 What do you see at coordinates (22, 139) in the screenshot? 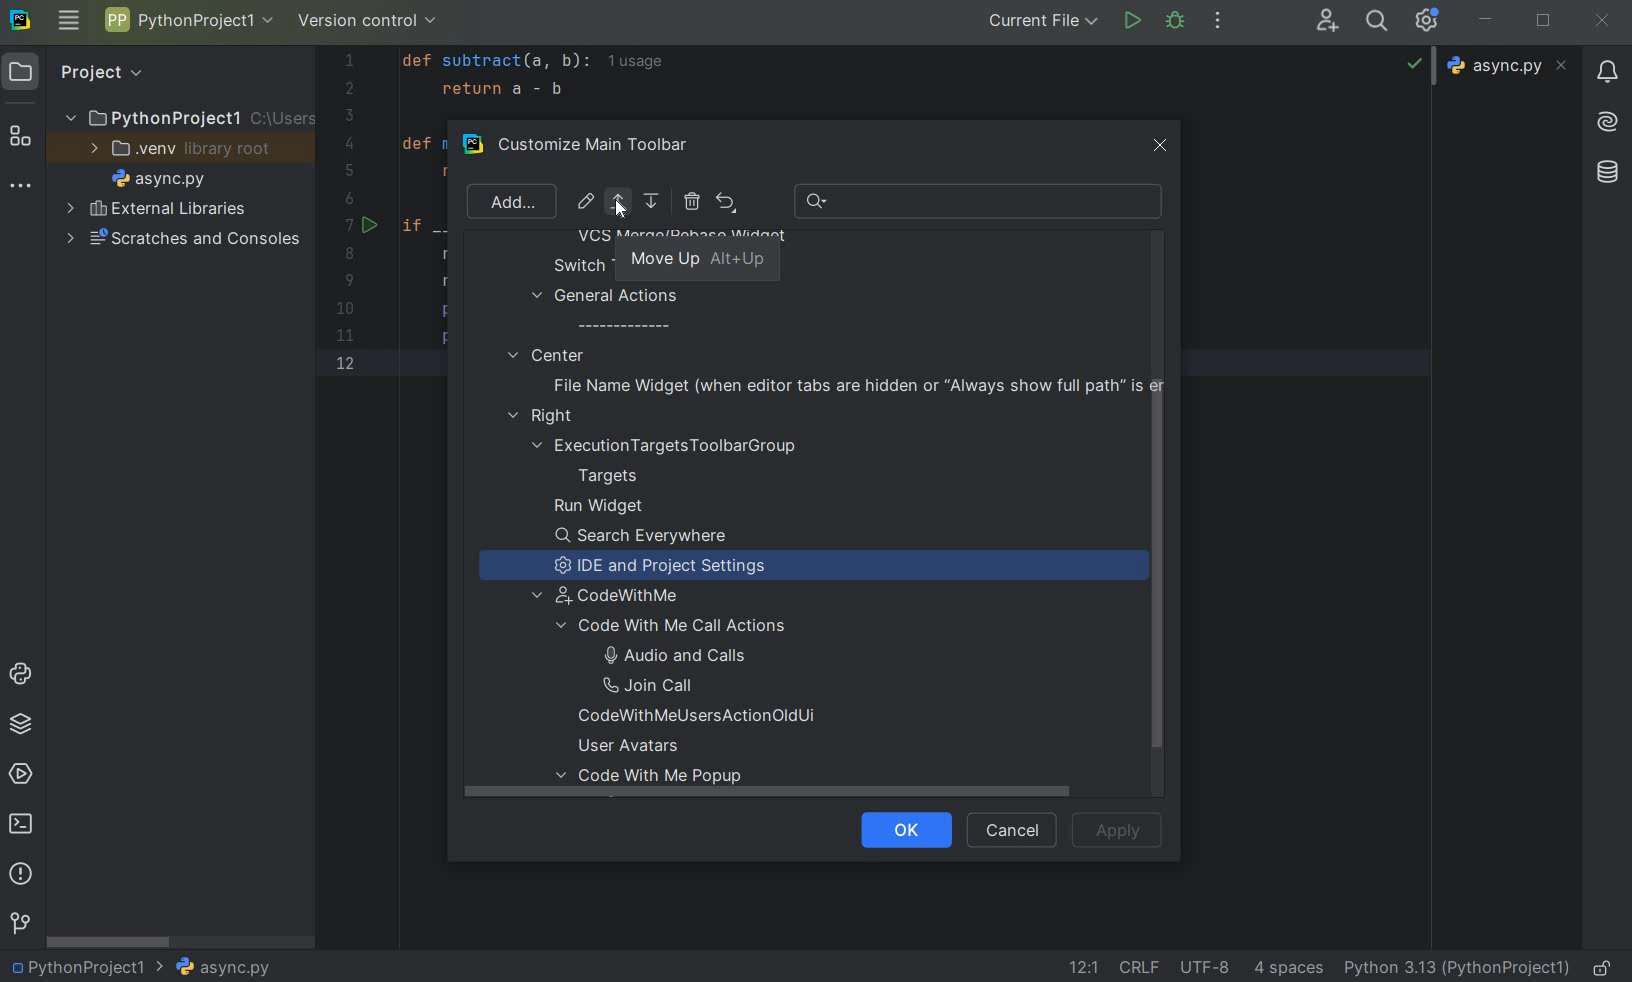
I see `STRUCTURE` at bounding box center [22, 139].